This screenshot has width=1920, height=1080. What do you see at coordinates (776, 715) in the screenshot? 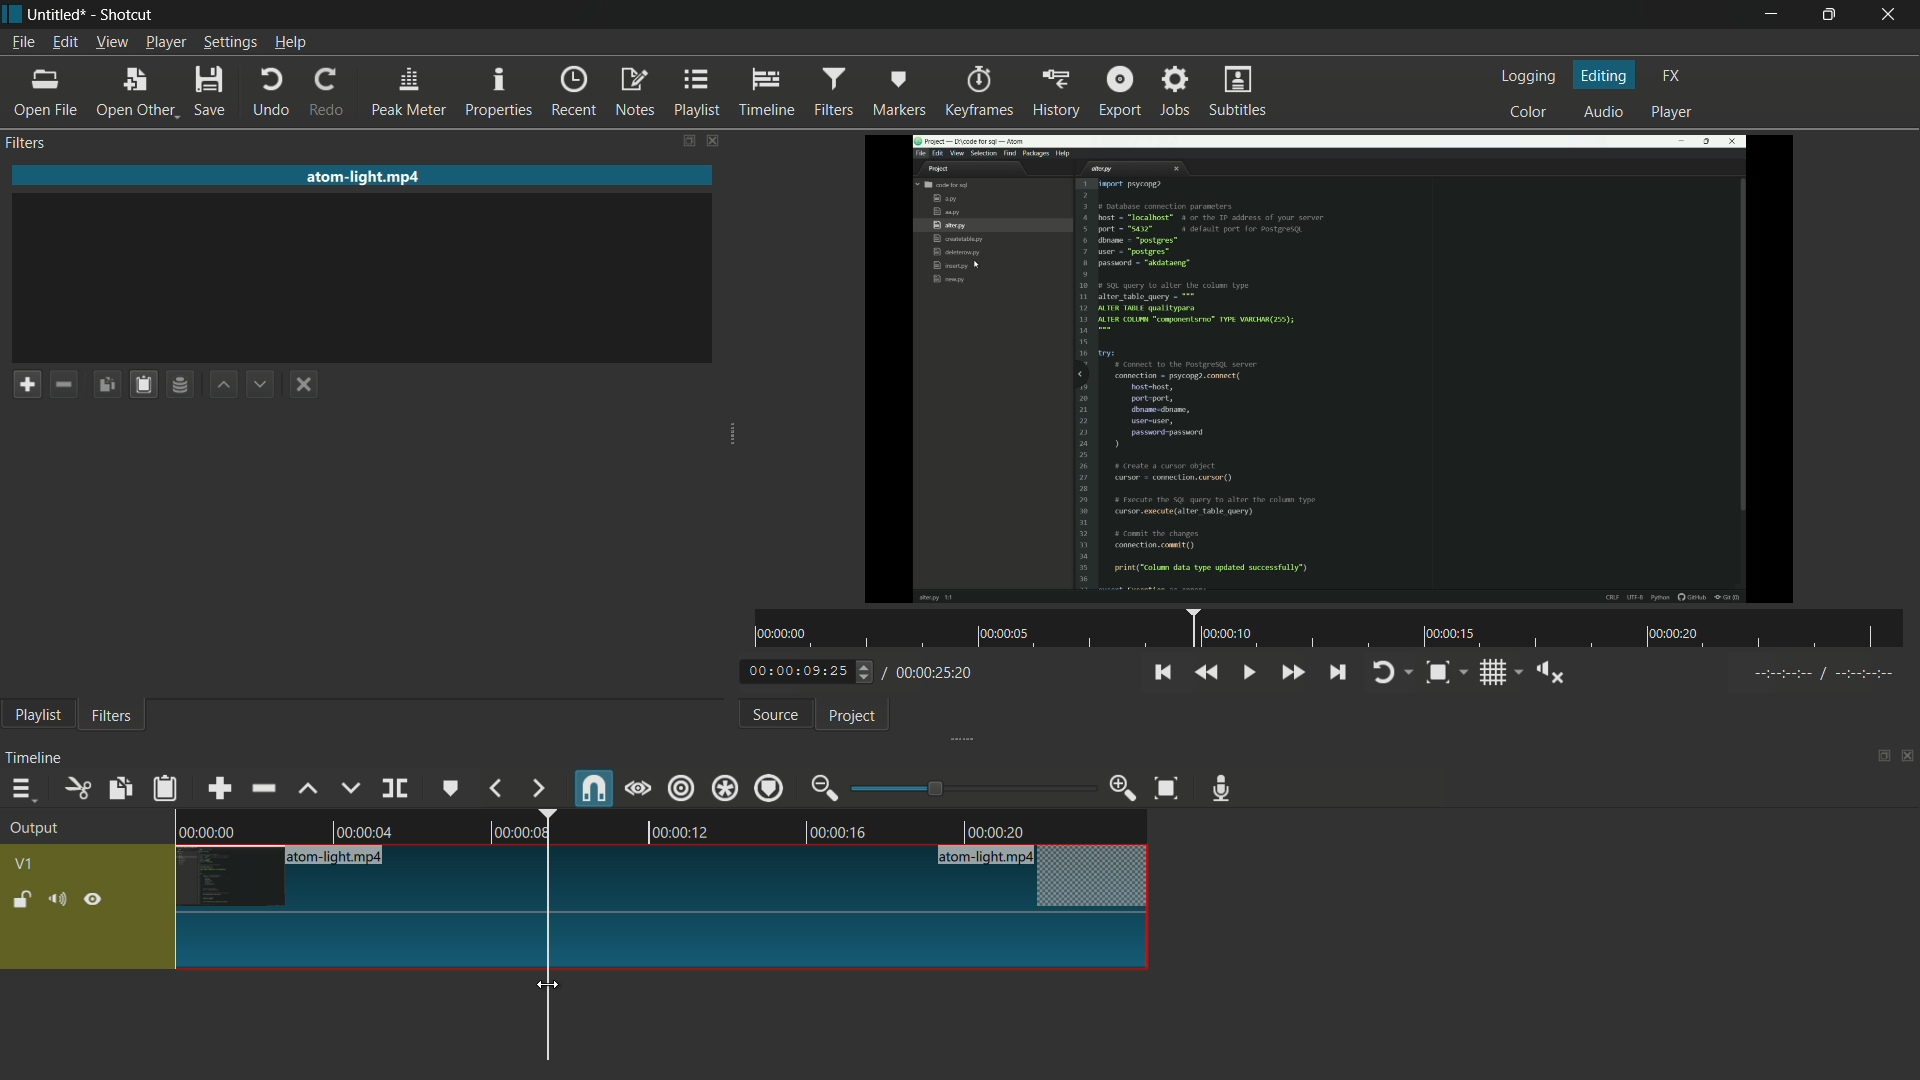
I see `source` at bounding box center [776, 715].